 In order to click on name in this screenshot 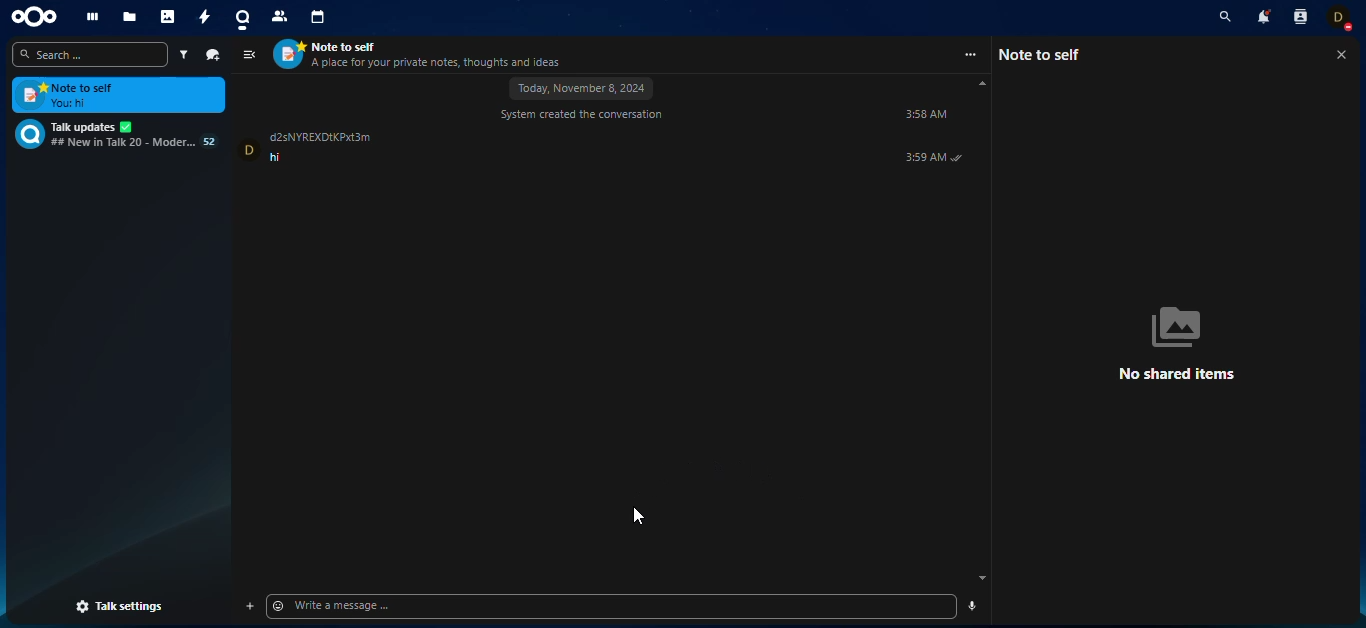, I will do `click(329, 136)`.